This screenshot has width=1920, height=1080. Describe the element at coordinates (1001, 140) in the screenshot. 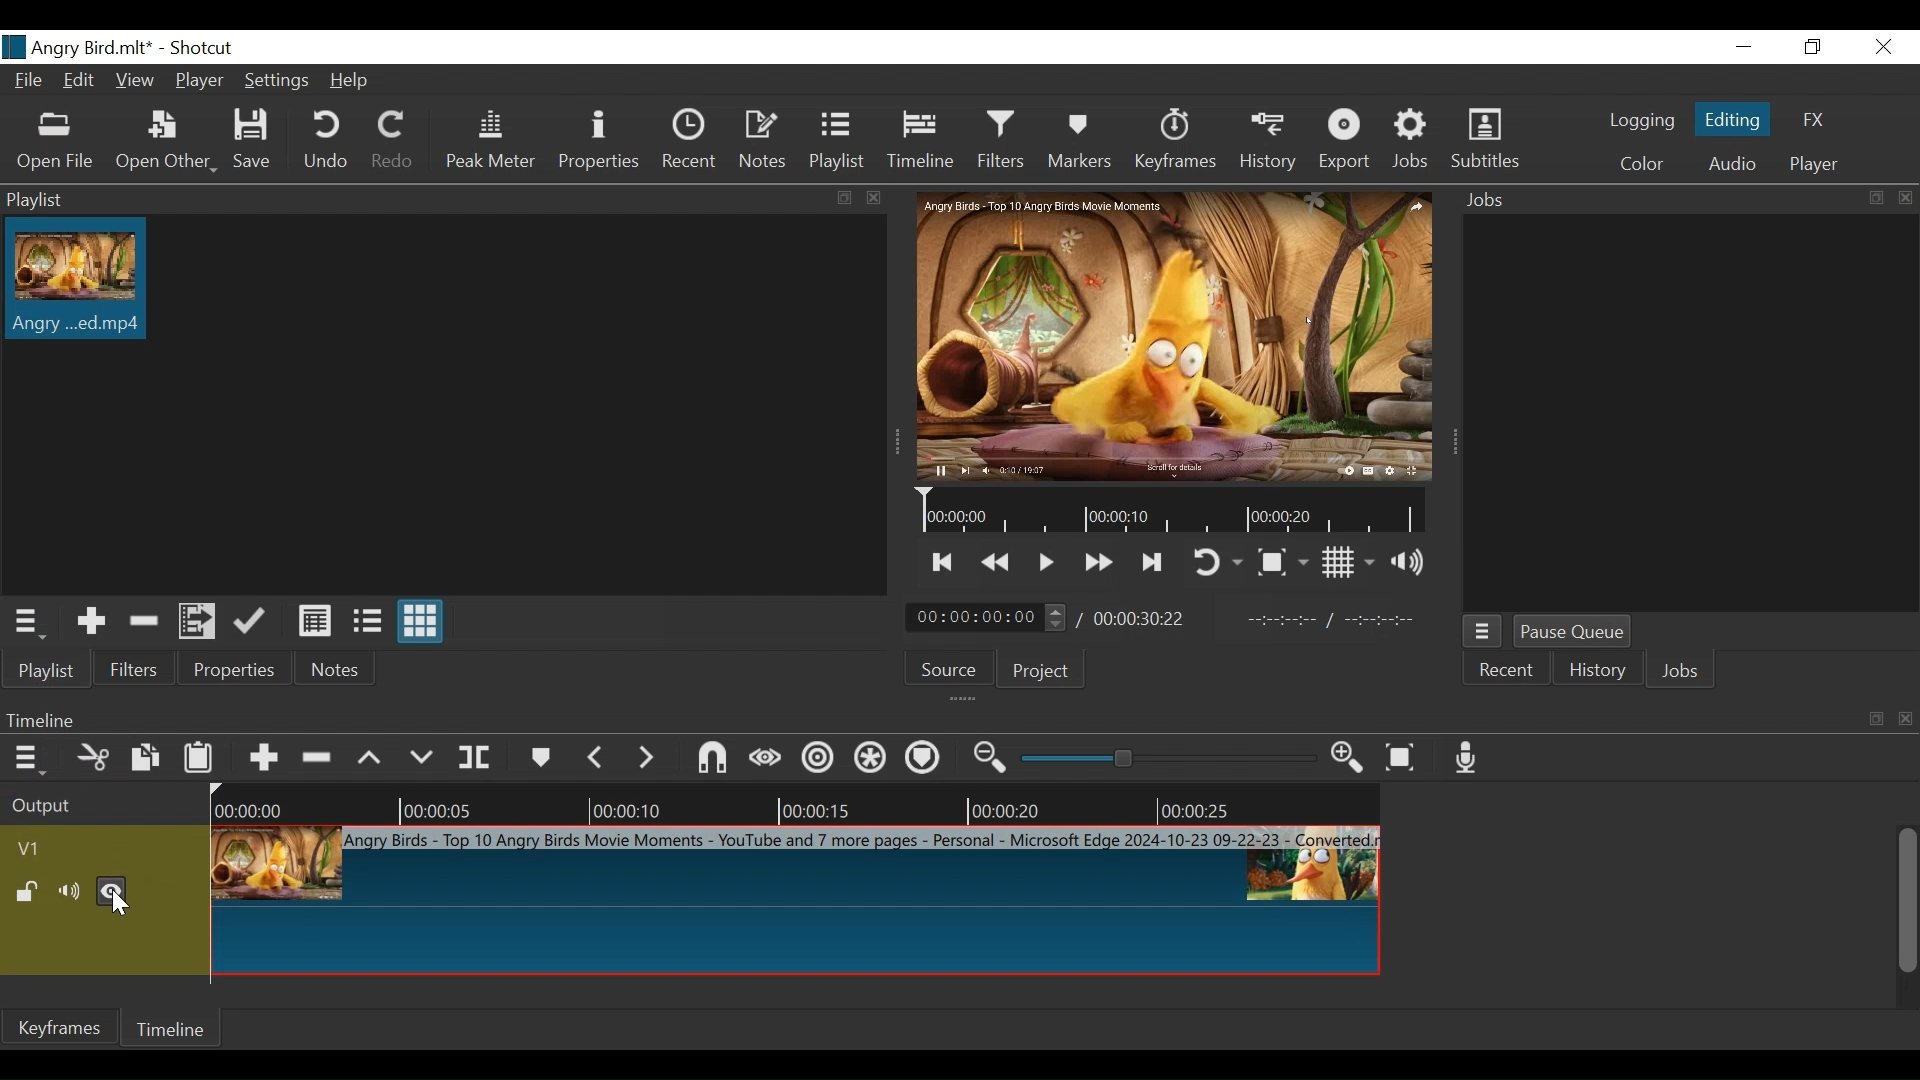

I see `Filters` at that location.